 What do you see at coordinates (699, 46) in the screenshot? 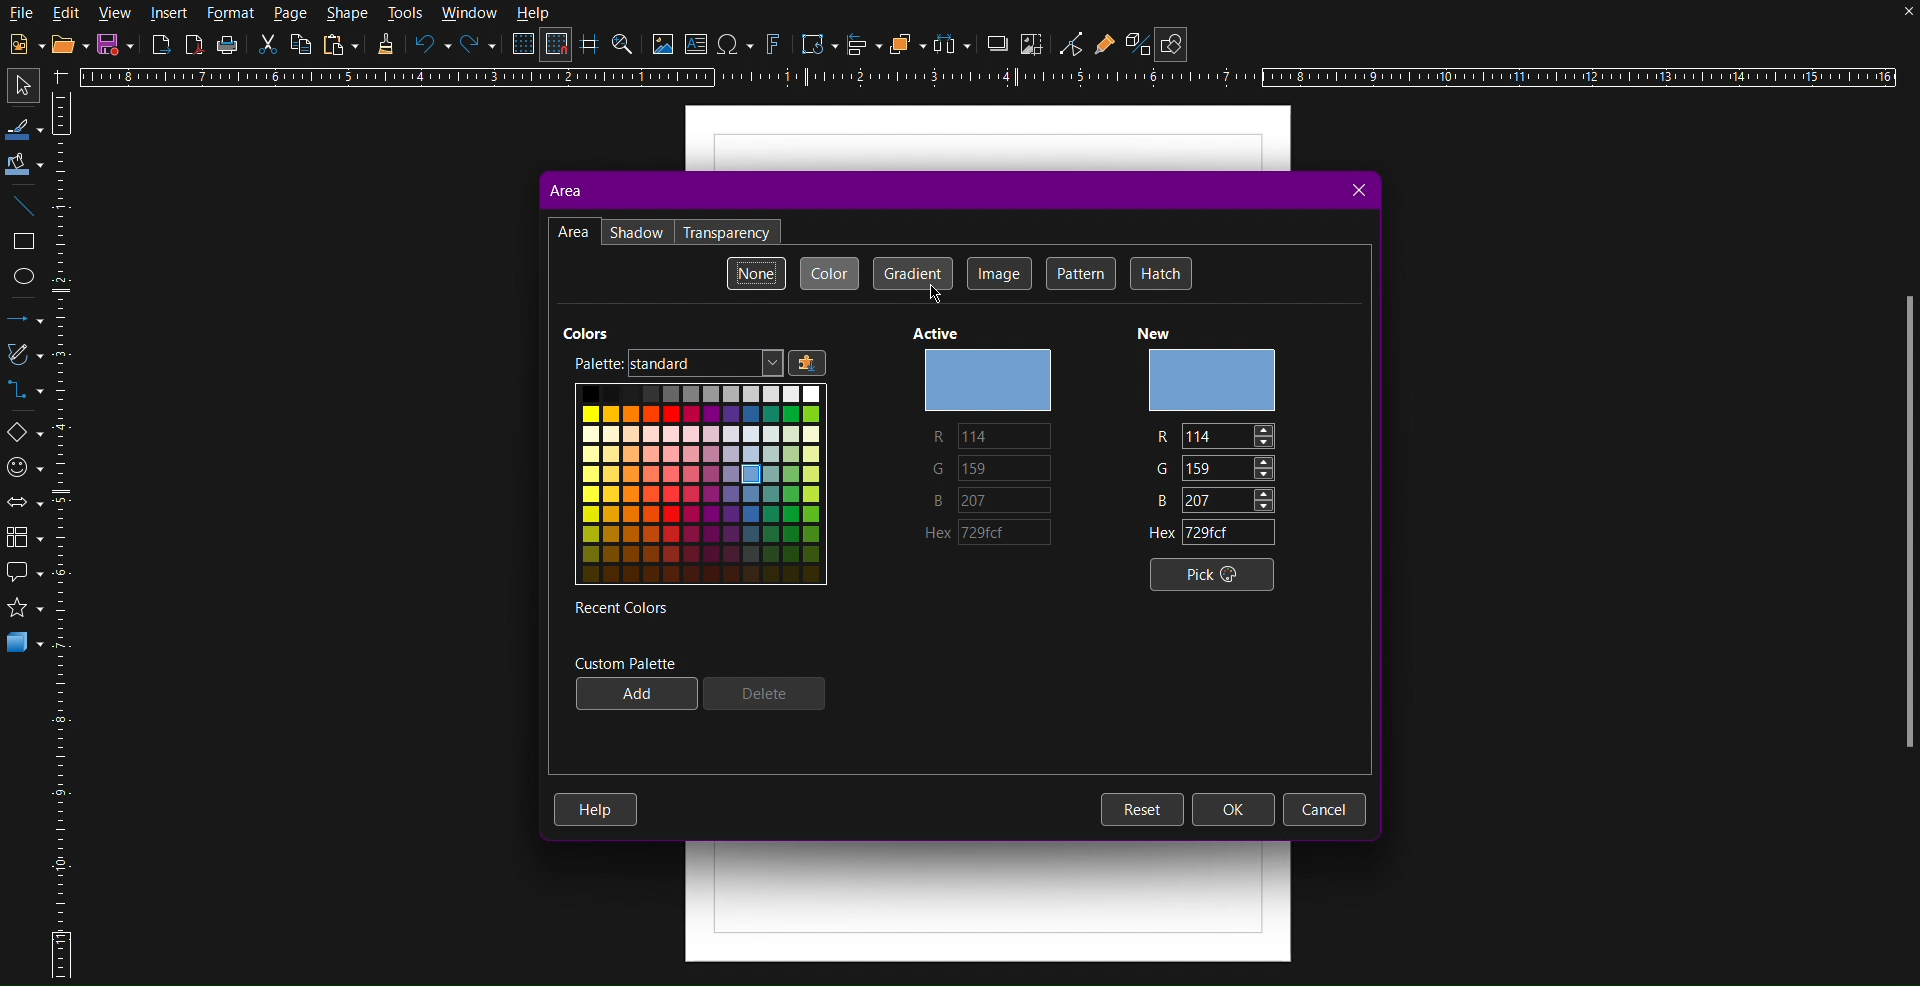
I see `Insert Textbox` at bounding box center [699, 46].